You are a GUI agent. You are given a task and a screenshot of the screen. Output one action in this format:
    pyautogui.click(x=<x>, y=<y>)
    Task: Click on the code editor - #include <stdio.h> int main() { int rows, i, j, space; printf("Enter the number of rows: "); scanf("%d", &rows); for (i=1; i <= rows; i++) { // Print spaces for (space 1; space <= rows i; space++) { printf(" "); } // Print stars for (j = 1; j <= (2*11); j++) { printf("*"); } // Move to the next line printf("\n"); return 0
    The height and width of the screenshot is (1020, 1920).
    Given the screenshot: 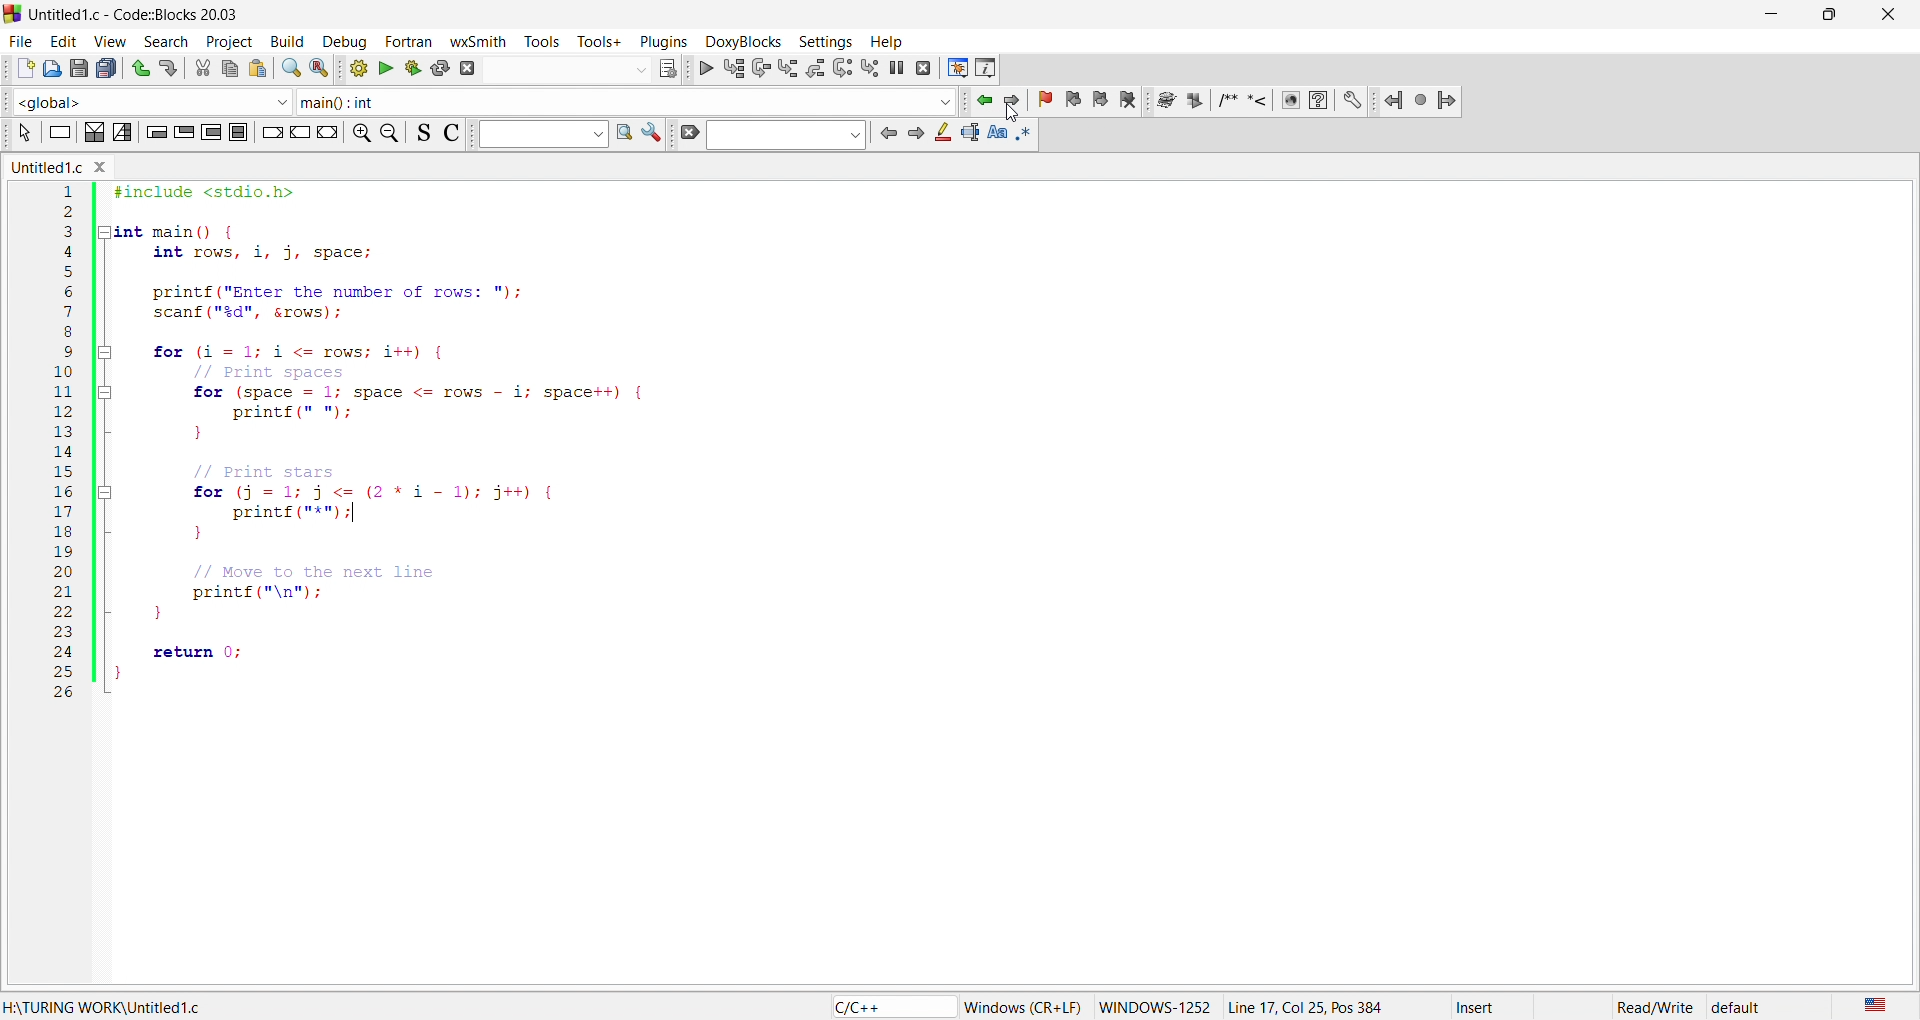 What is the action you would take?
    pyautogui.click(x=968, y=451)
    